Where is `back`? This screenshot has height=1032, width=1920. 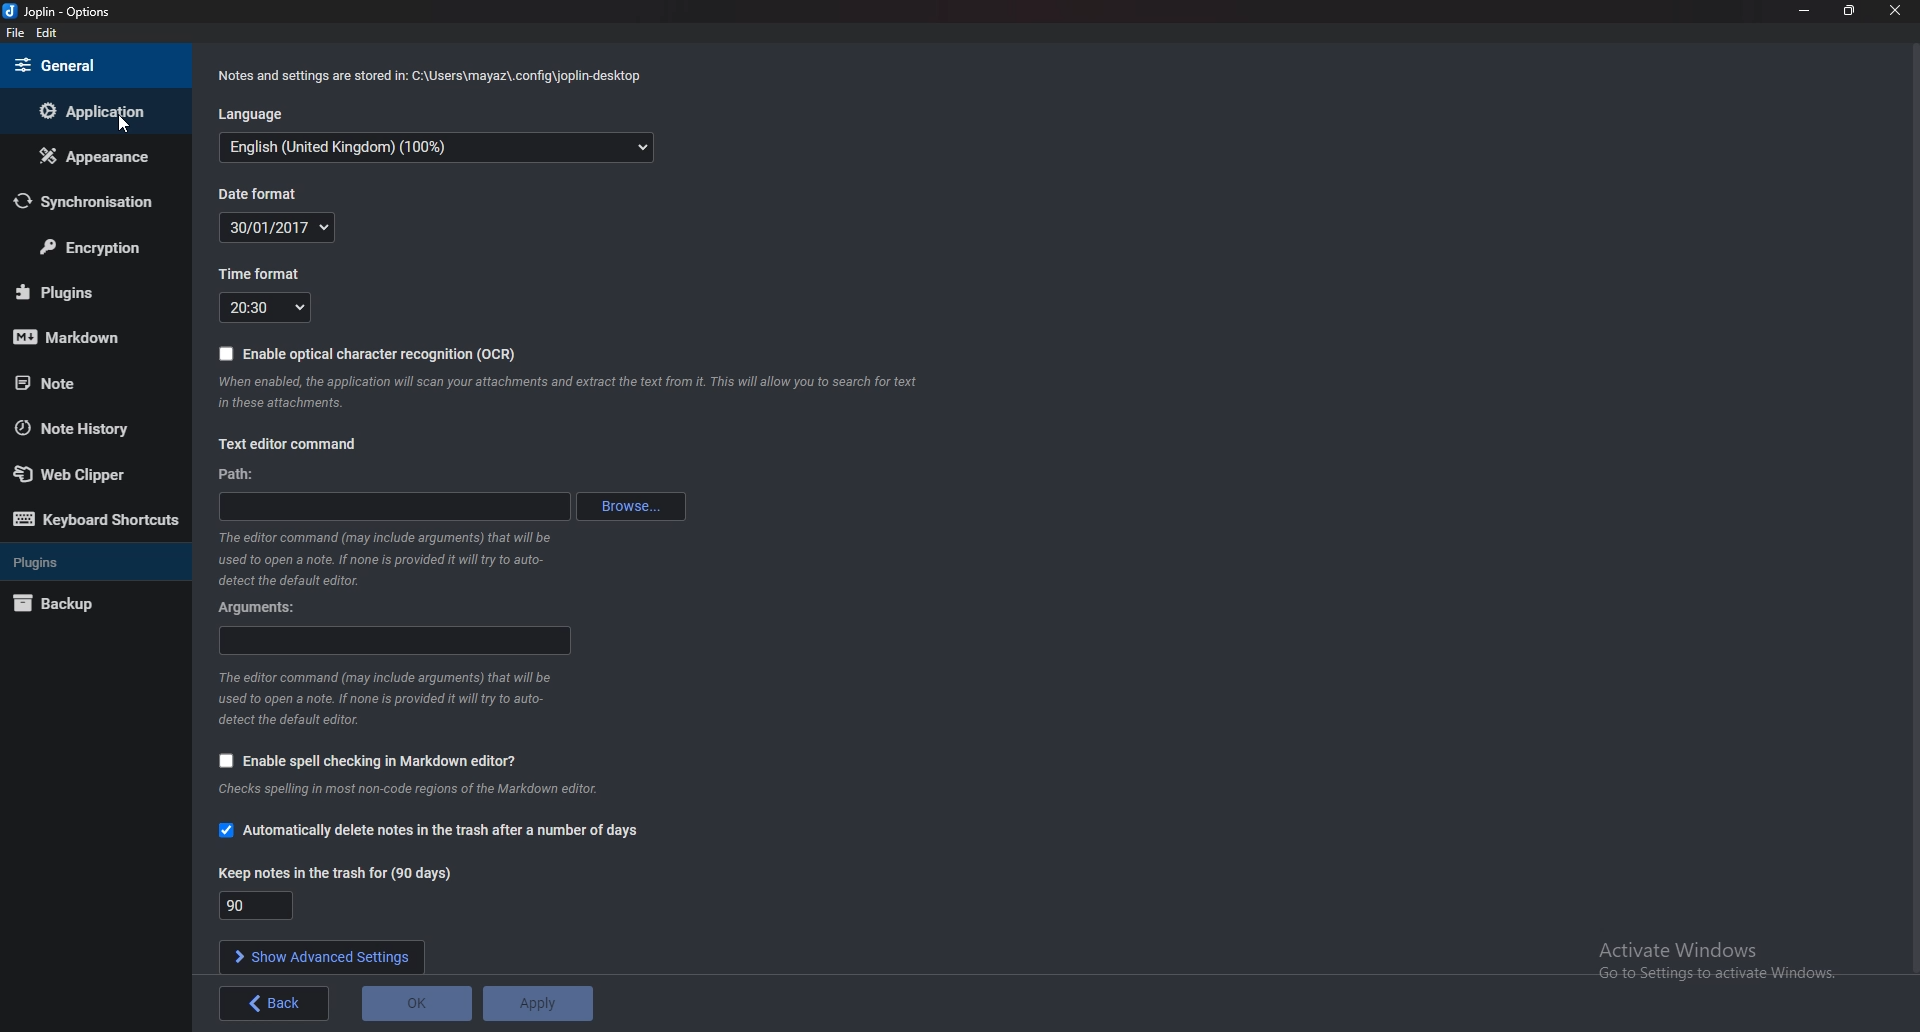 back is located at coordinates (275, 1003).